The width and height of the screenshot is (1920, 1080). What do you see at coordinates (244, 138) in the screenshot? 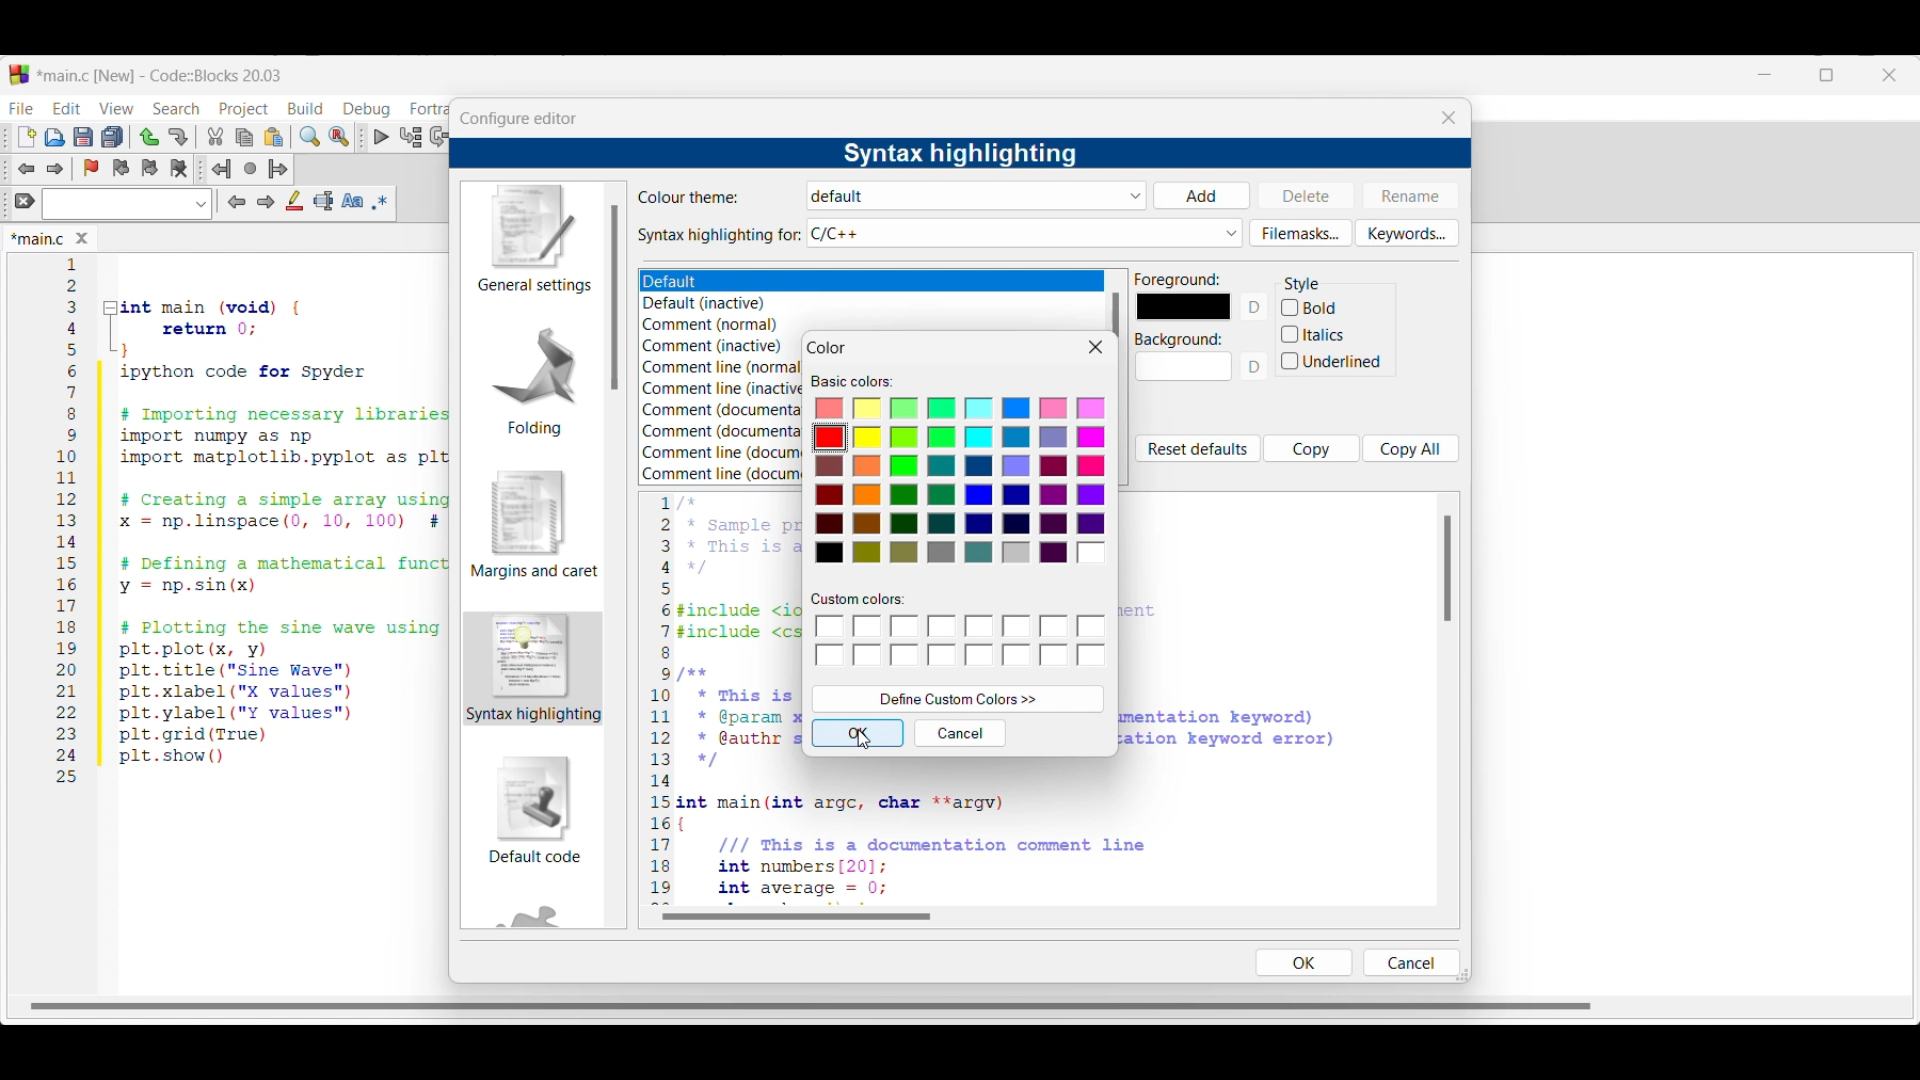
I see `Copy` at bounding box center [244, 138].